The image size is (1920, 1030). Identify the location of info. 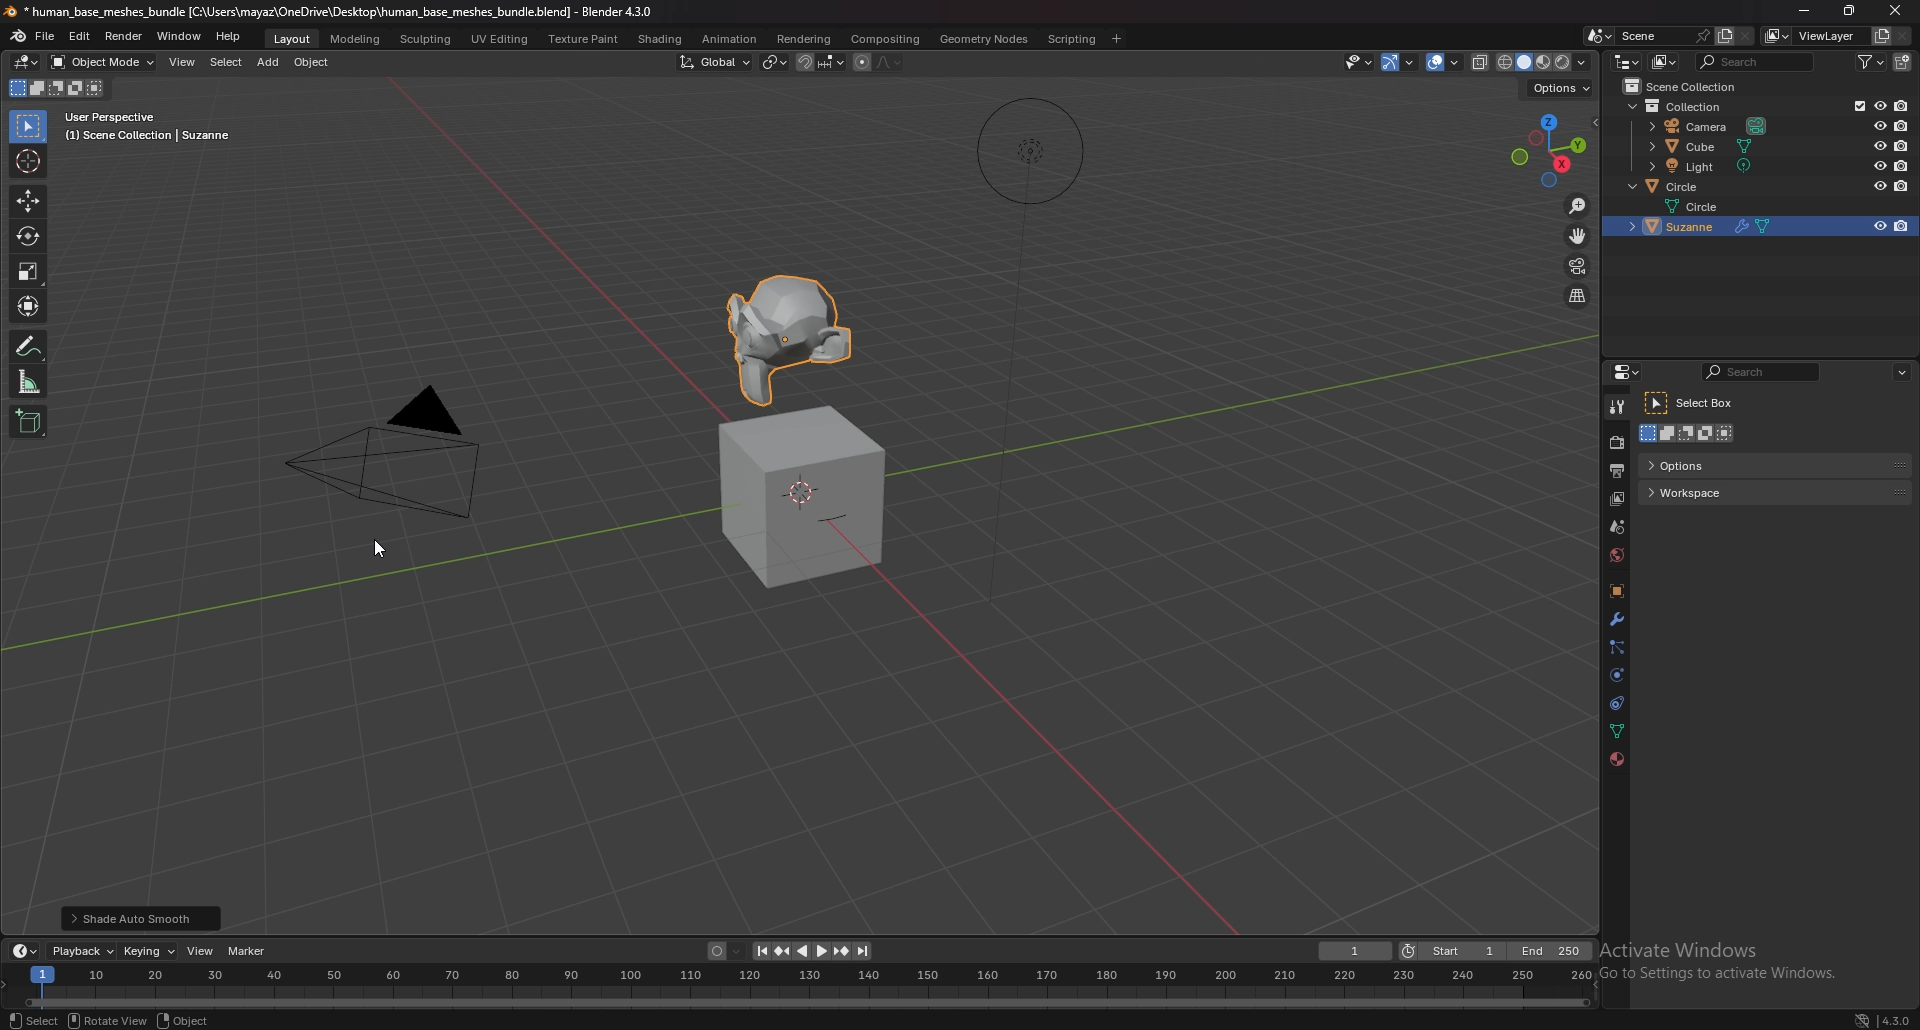
(148, 127).